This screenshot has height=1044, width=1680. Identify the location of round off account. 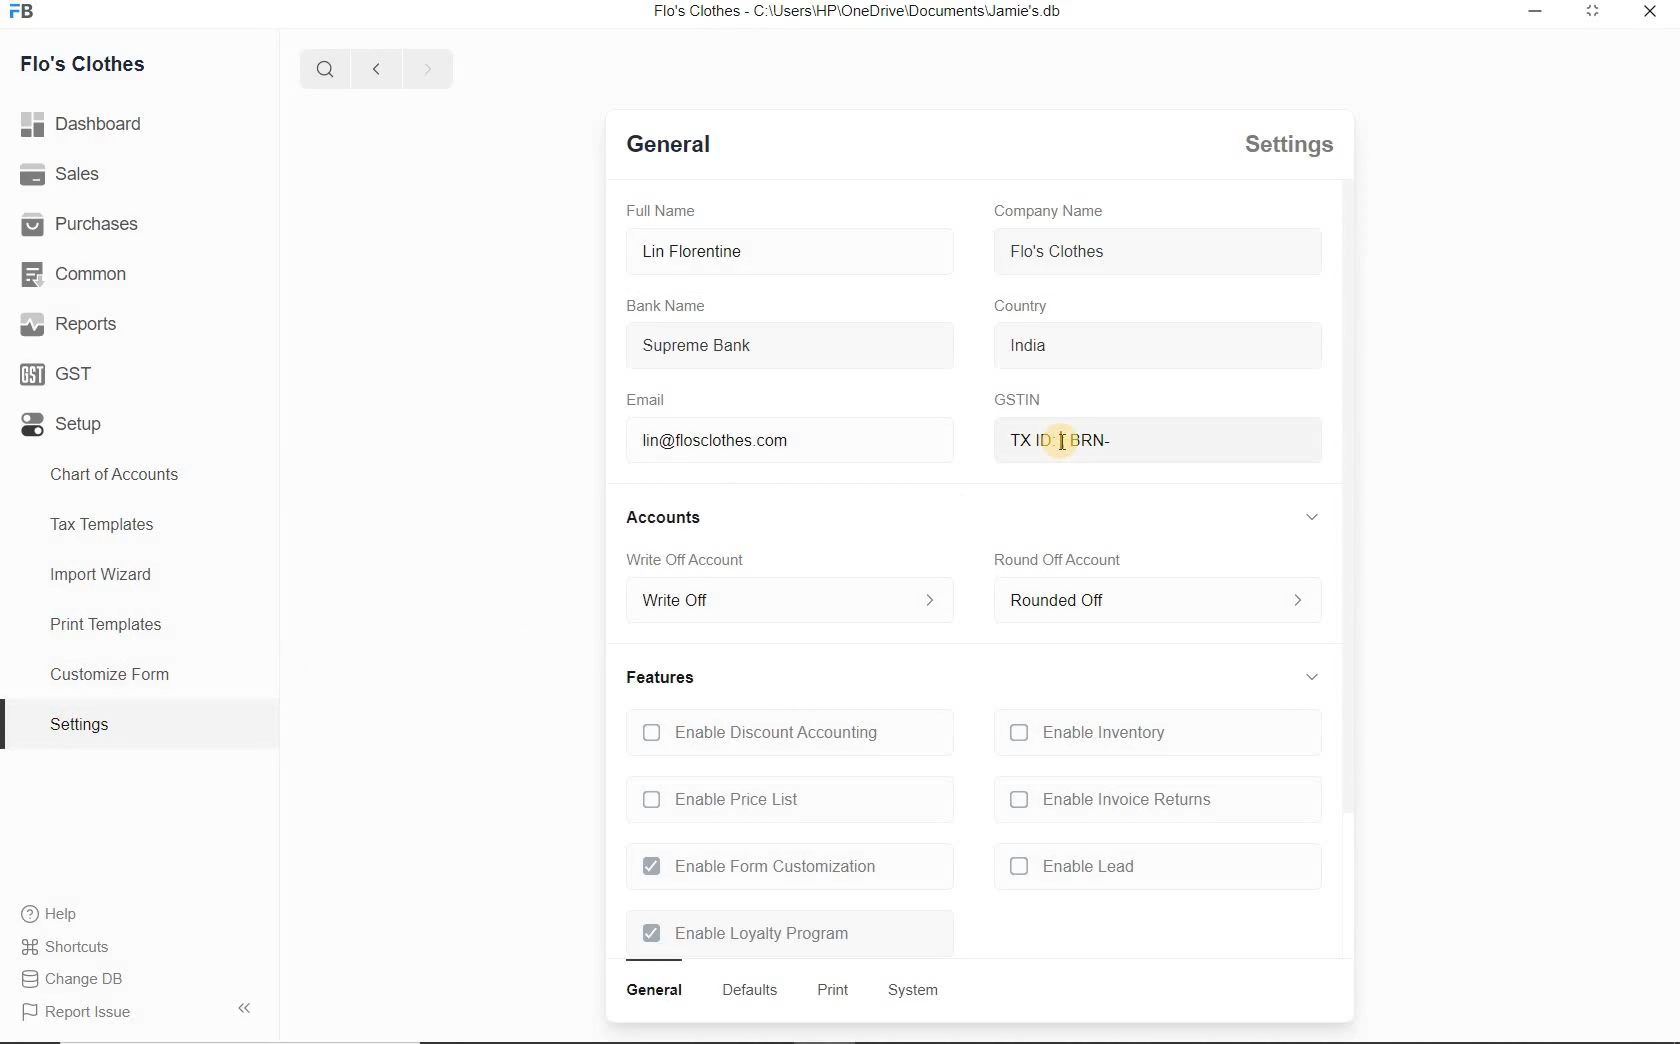
(1058, 559).